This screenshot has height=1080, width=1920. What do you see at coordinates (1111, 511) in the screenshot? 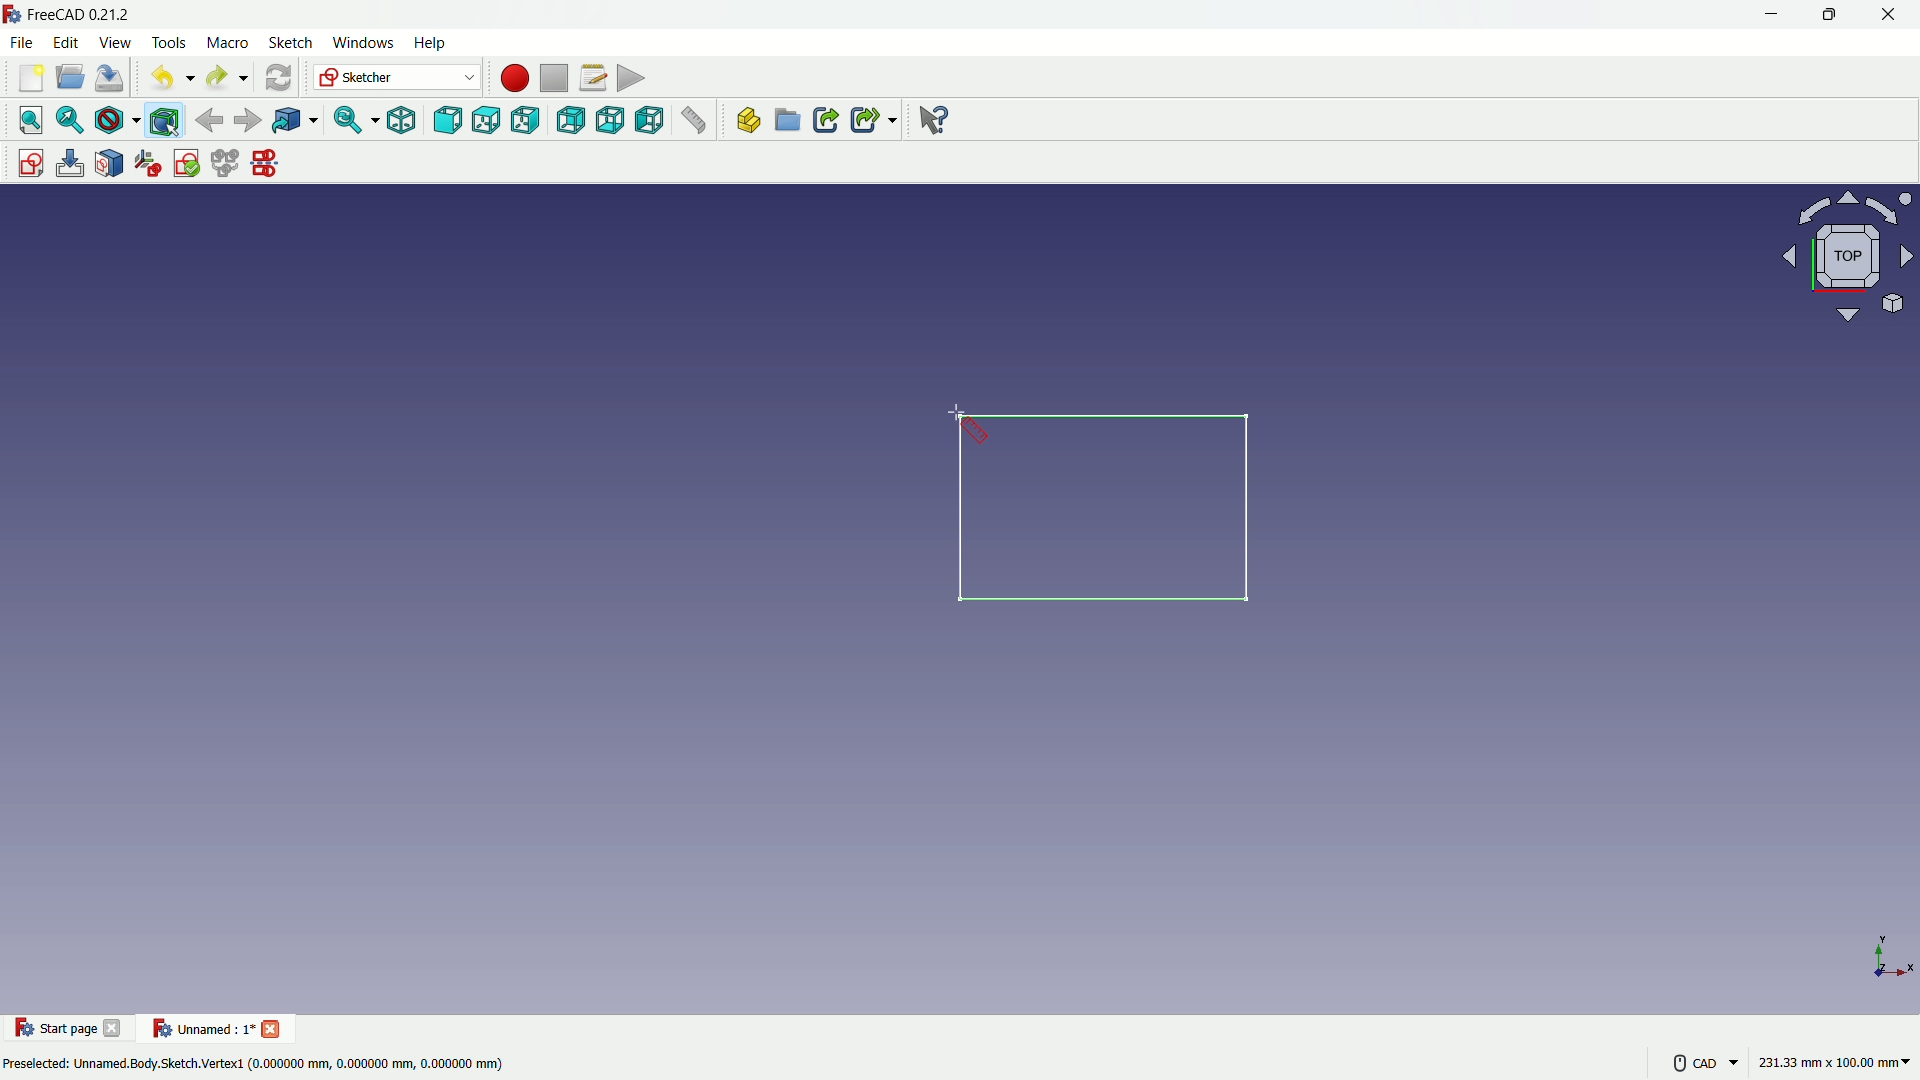
I see `rectangle` at bounding box center [1111, 511].